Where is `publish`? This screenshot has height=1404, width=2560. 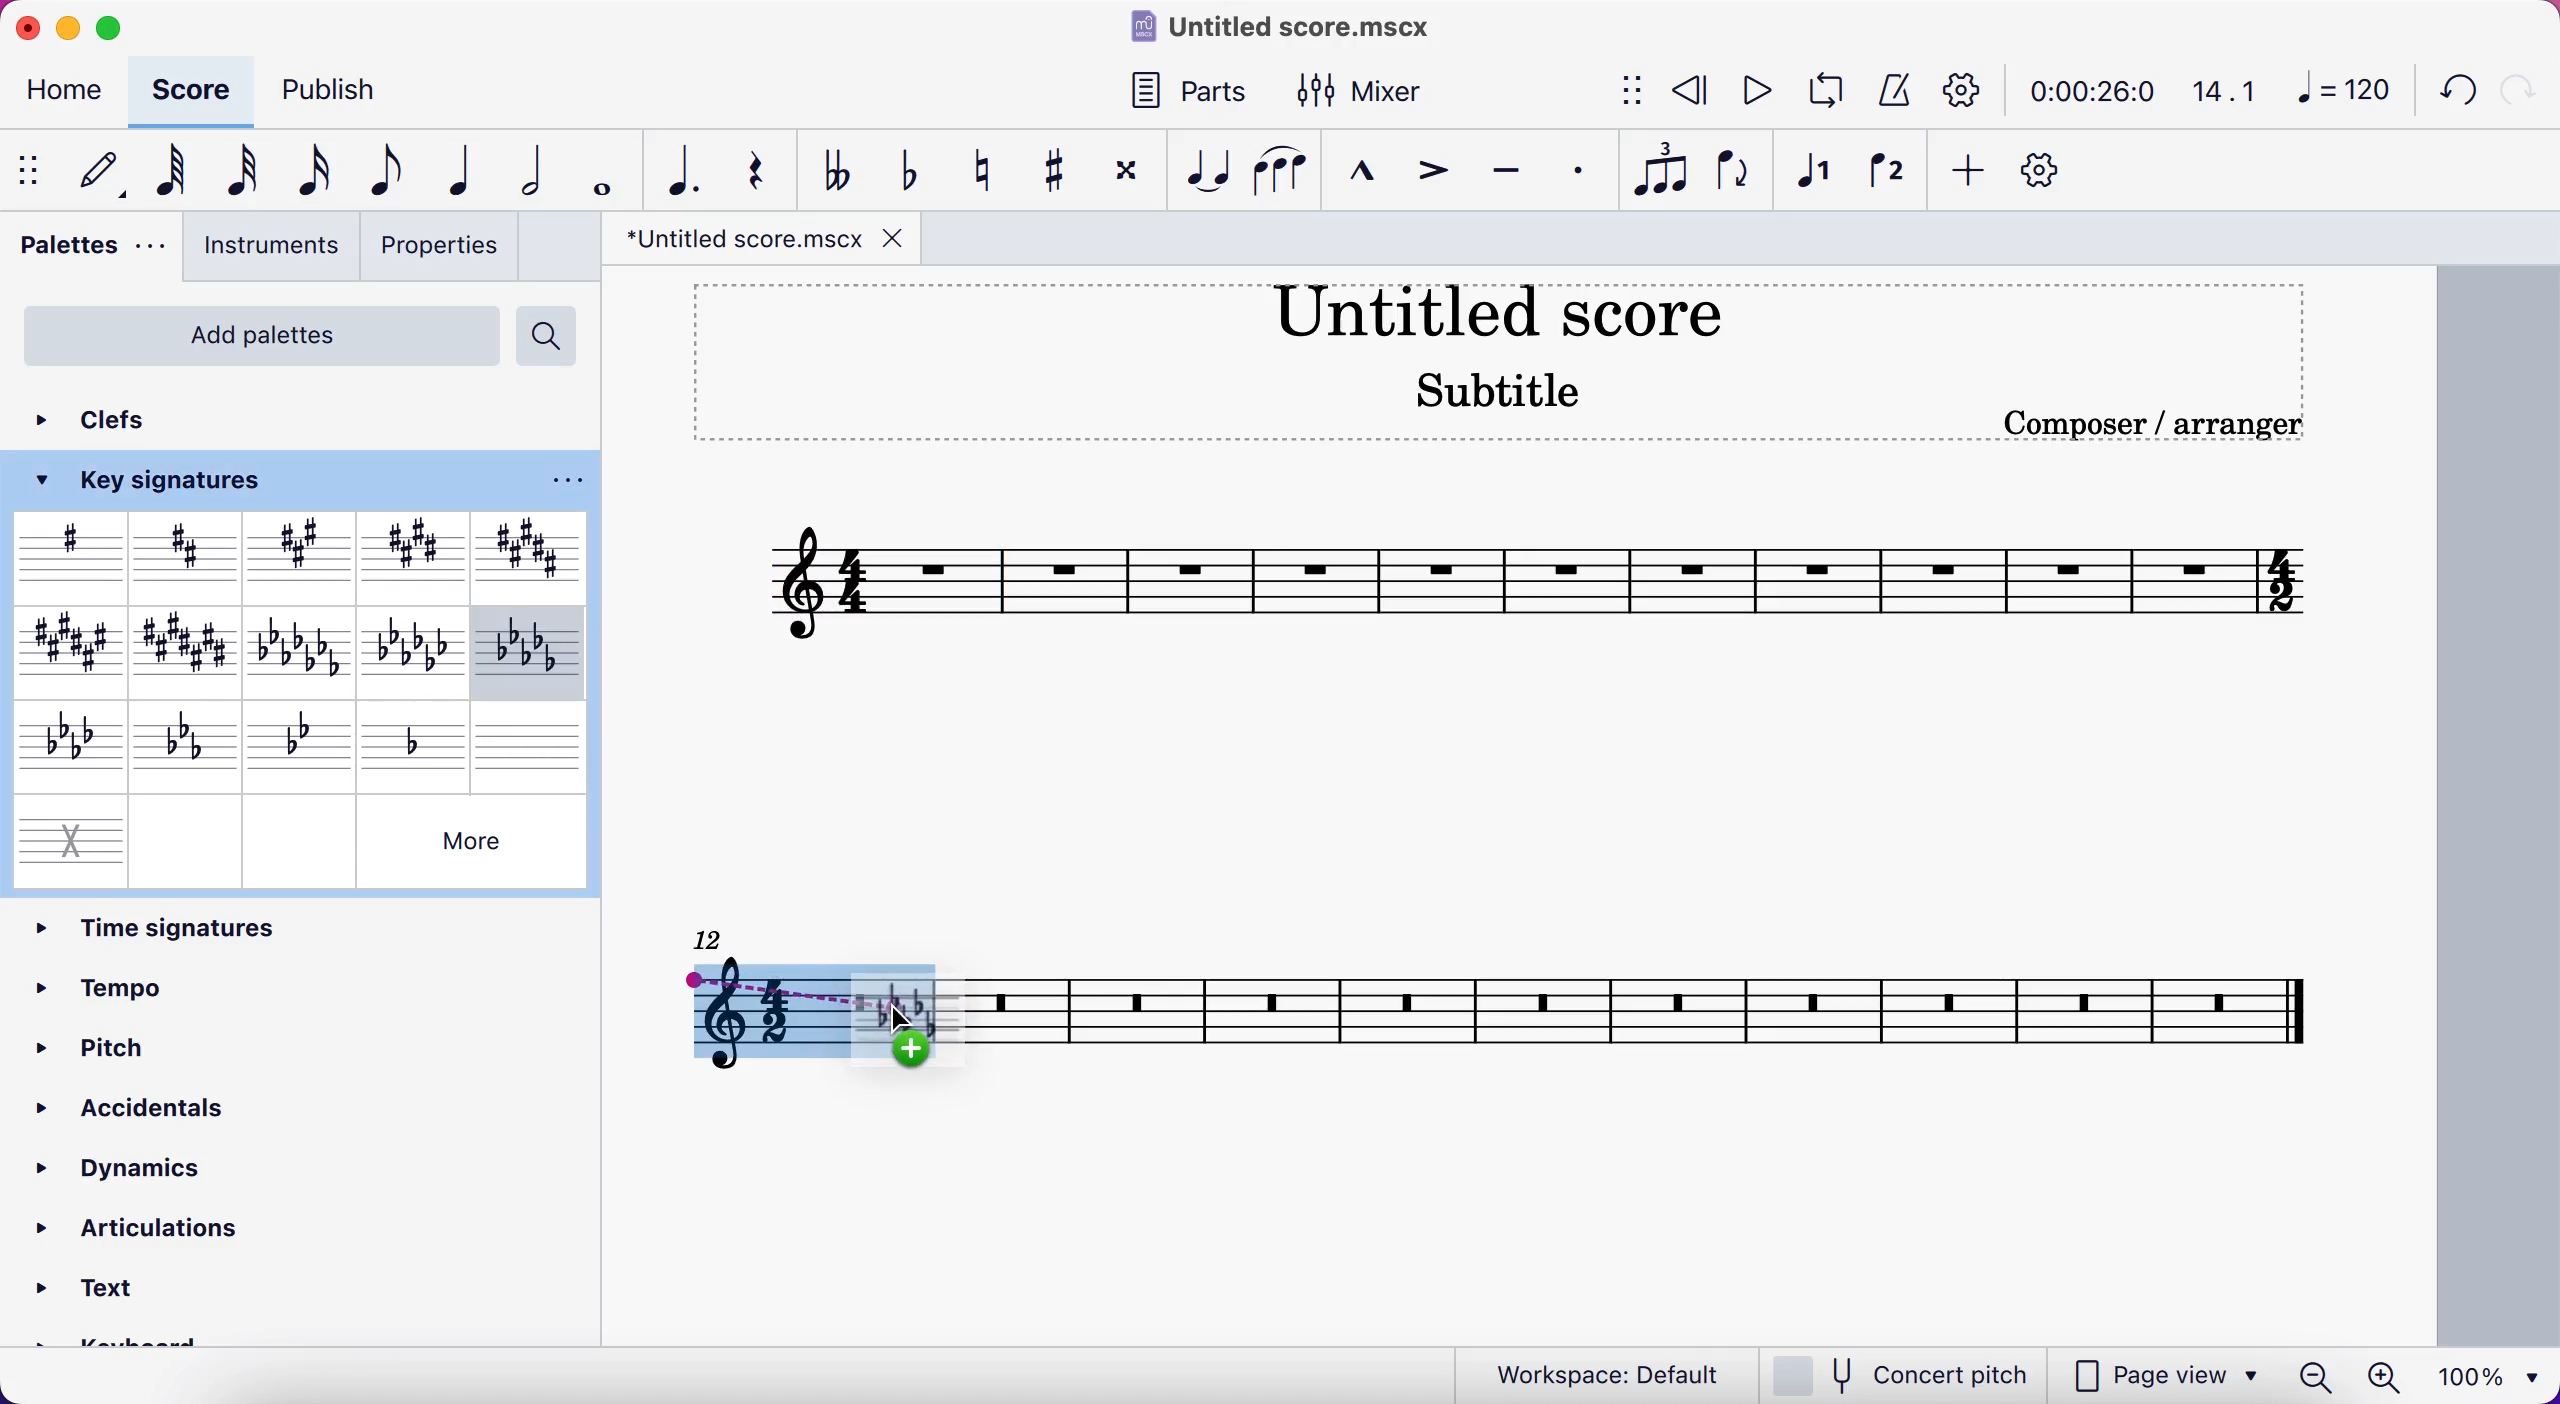
publish is located at coordinates (339, 90).